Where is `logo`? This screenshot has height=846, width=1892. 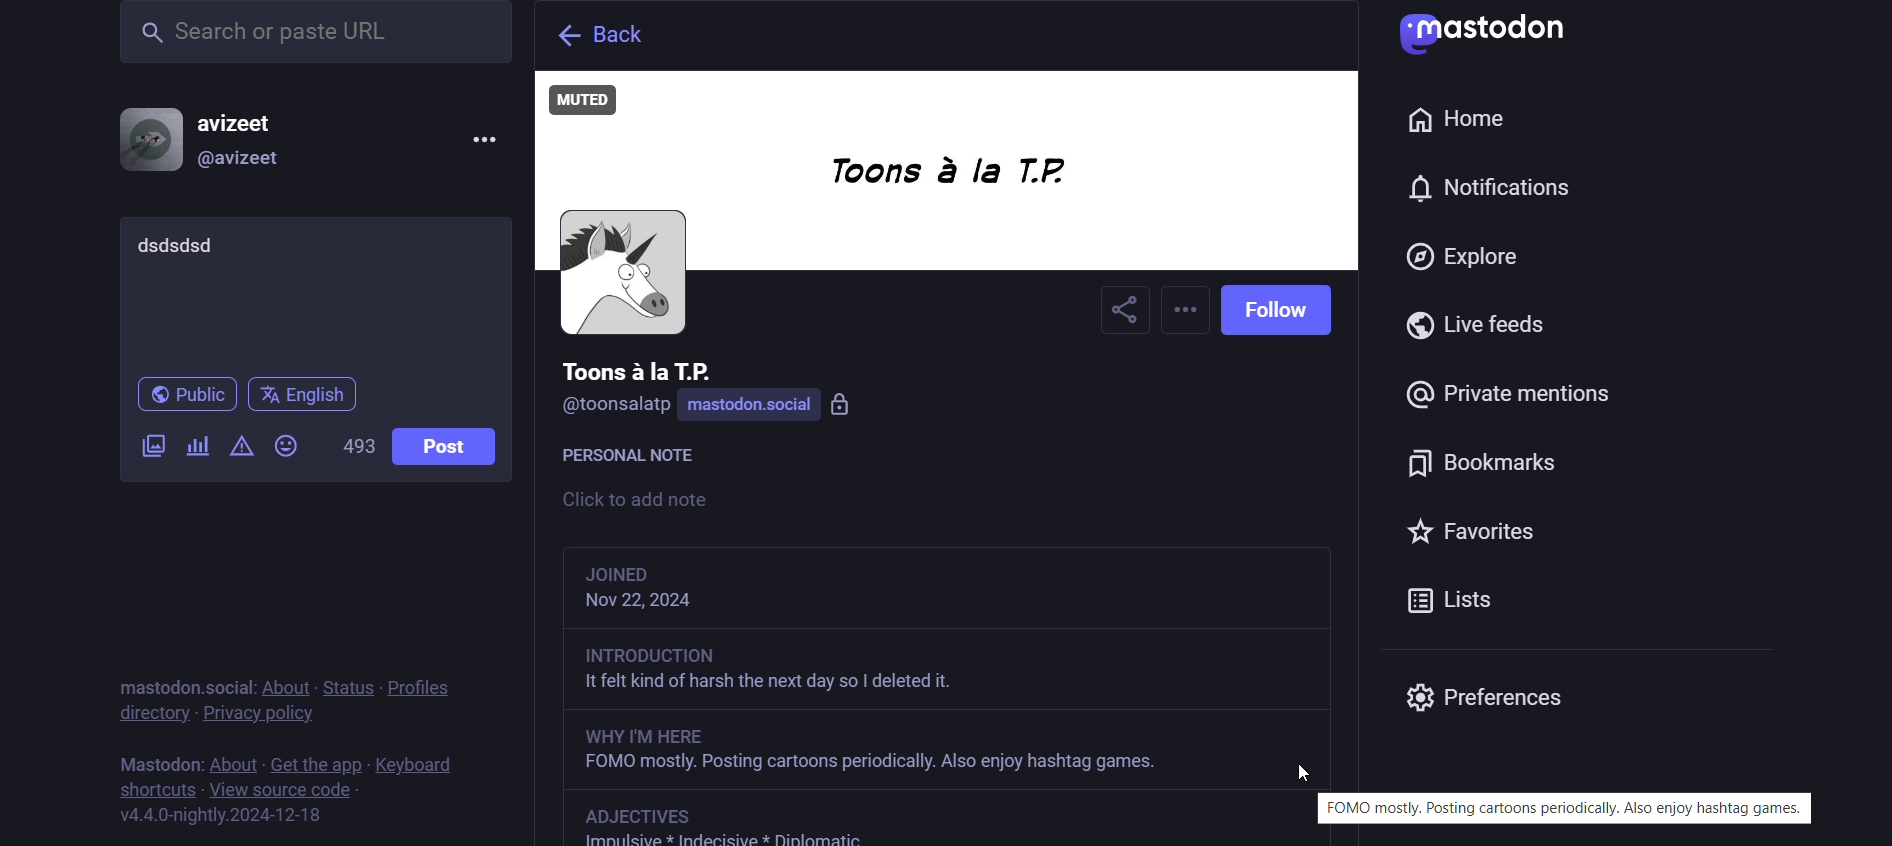
logo is located at coordinates (1496, 34).